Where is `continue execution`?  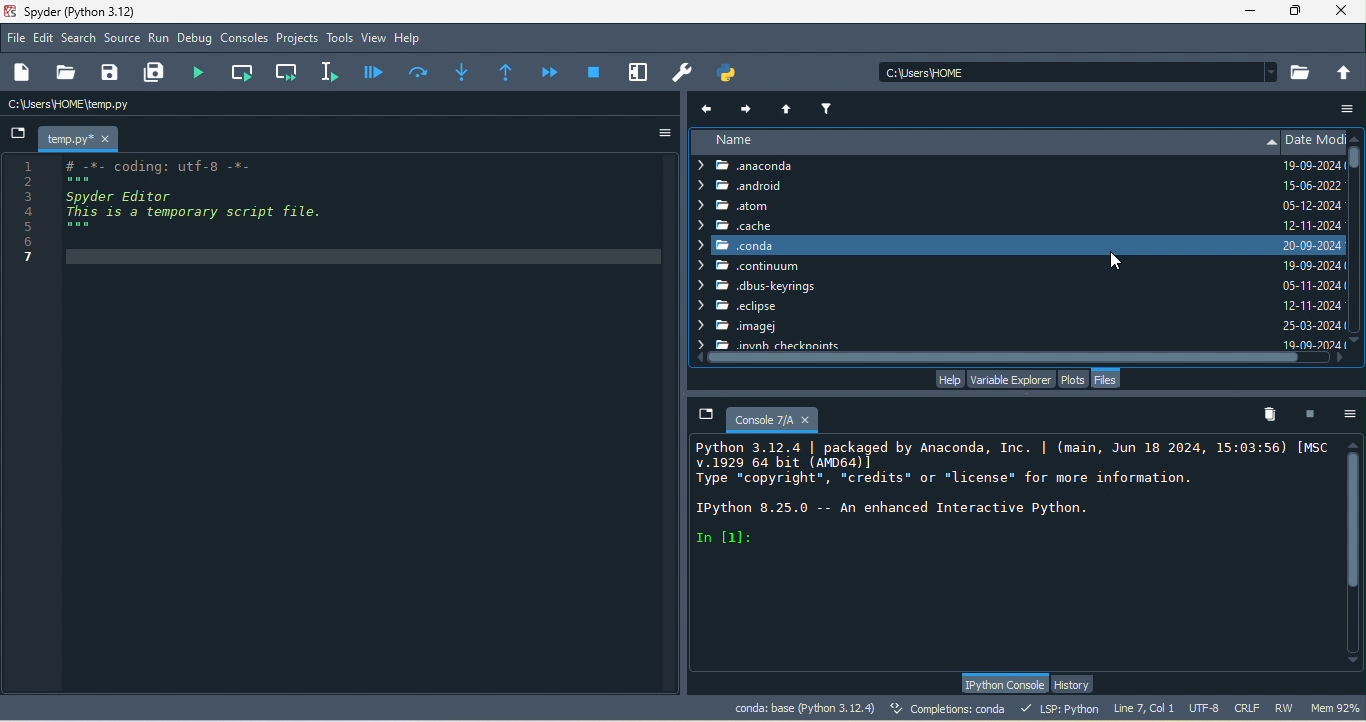
continue execution is located at coordinates (552, 72).